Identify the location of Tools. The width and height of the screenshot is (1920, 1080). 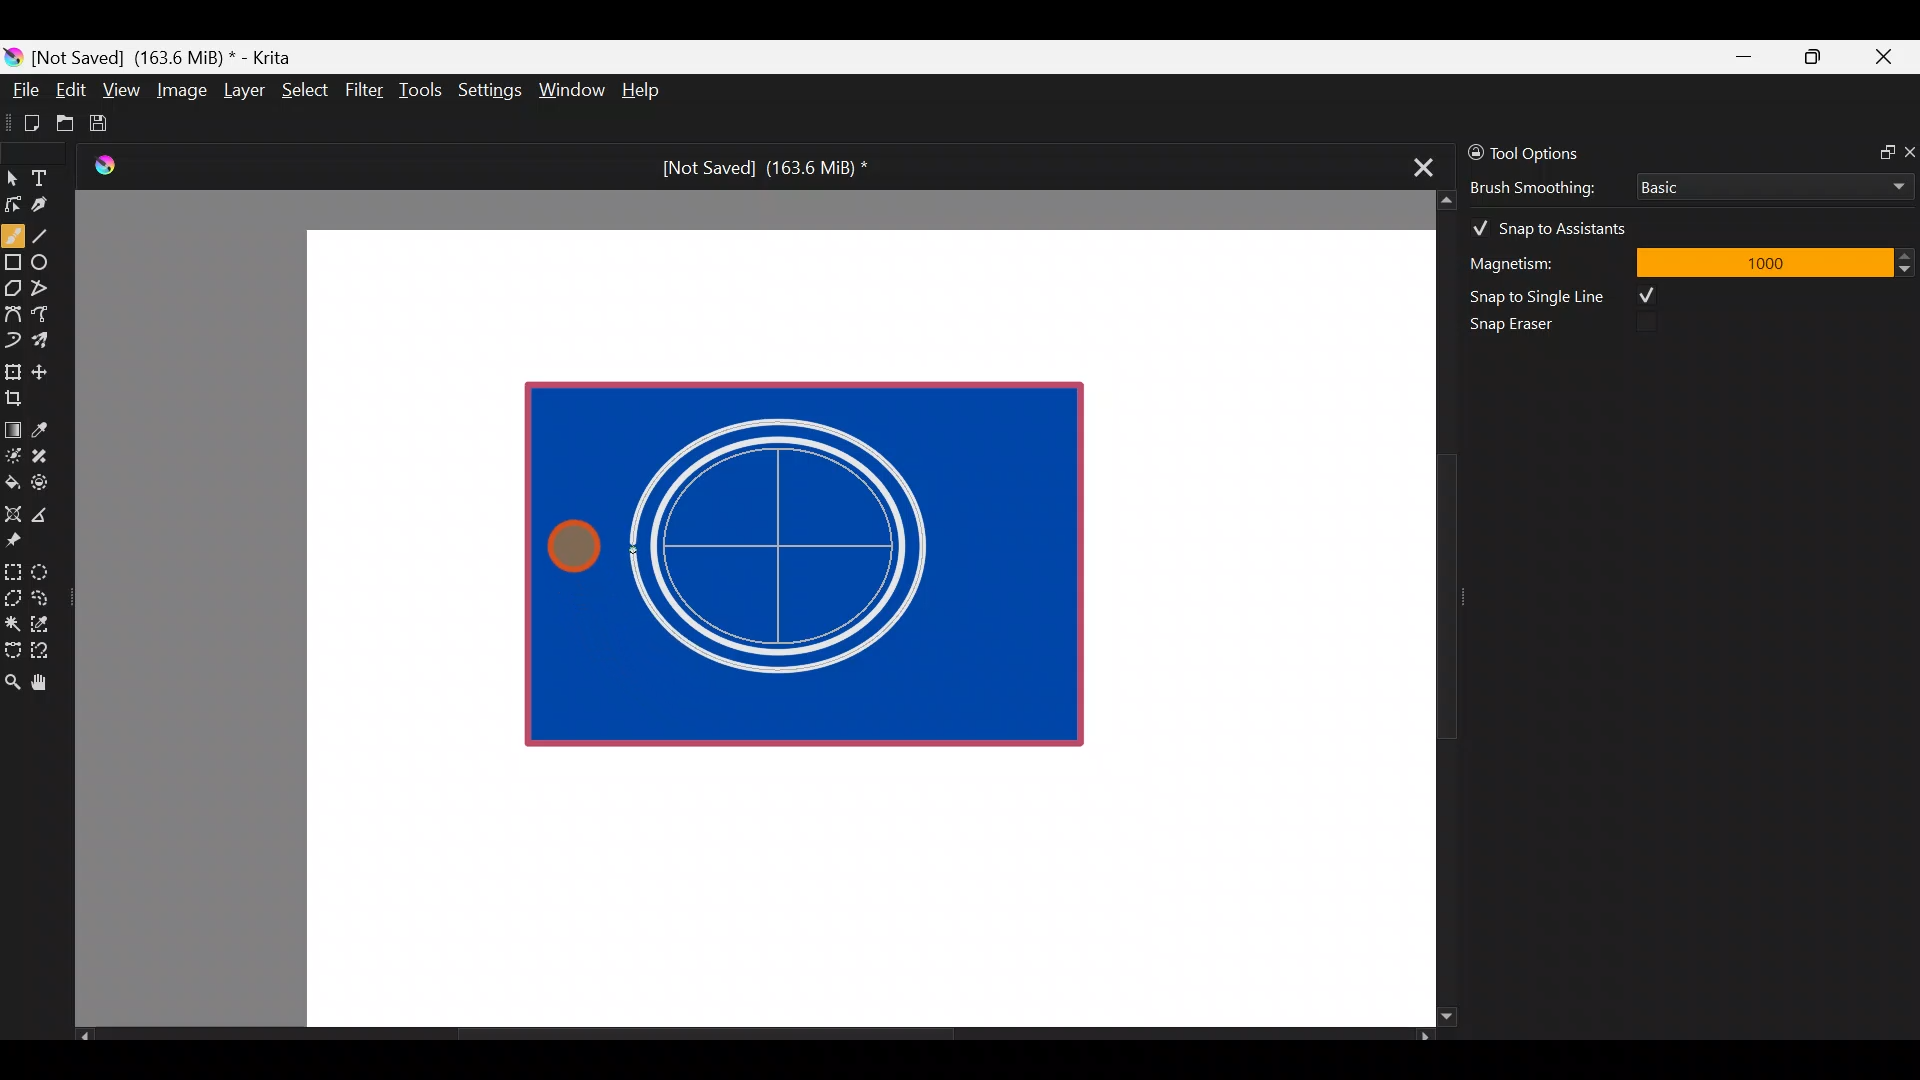
(424, 91).